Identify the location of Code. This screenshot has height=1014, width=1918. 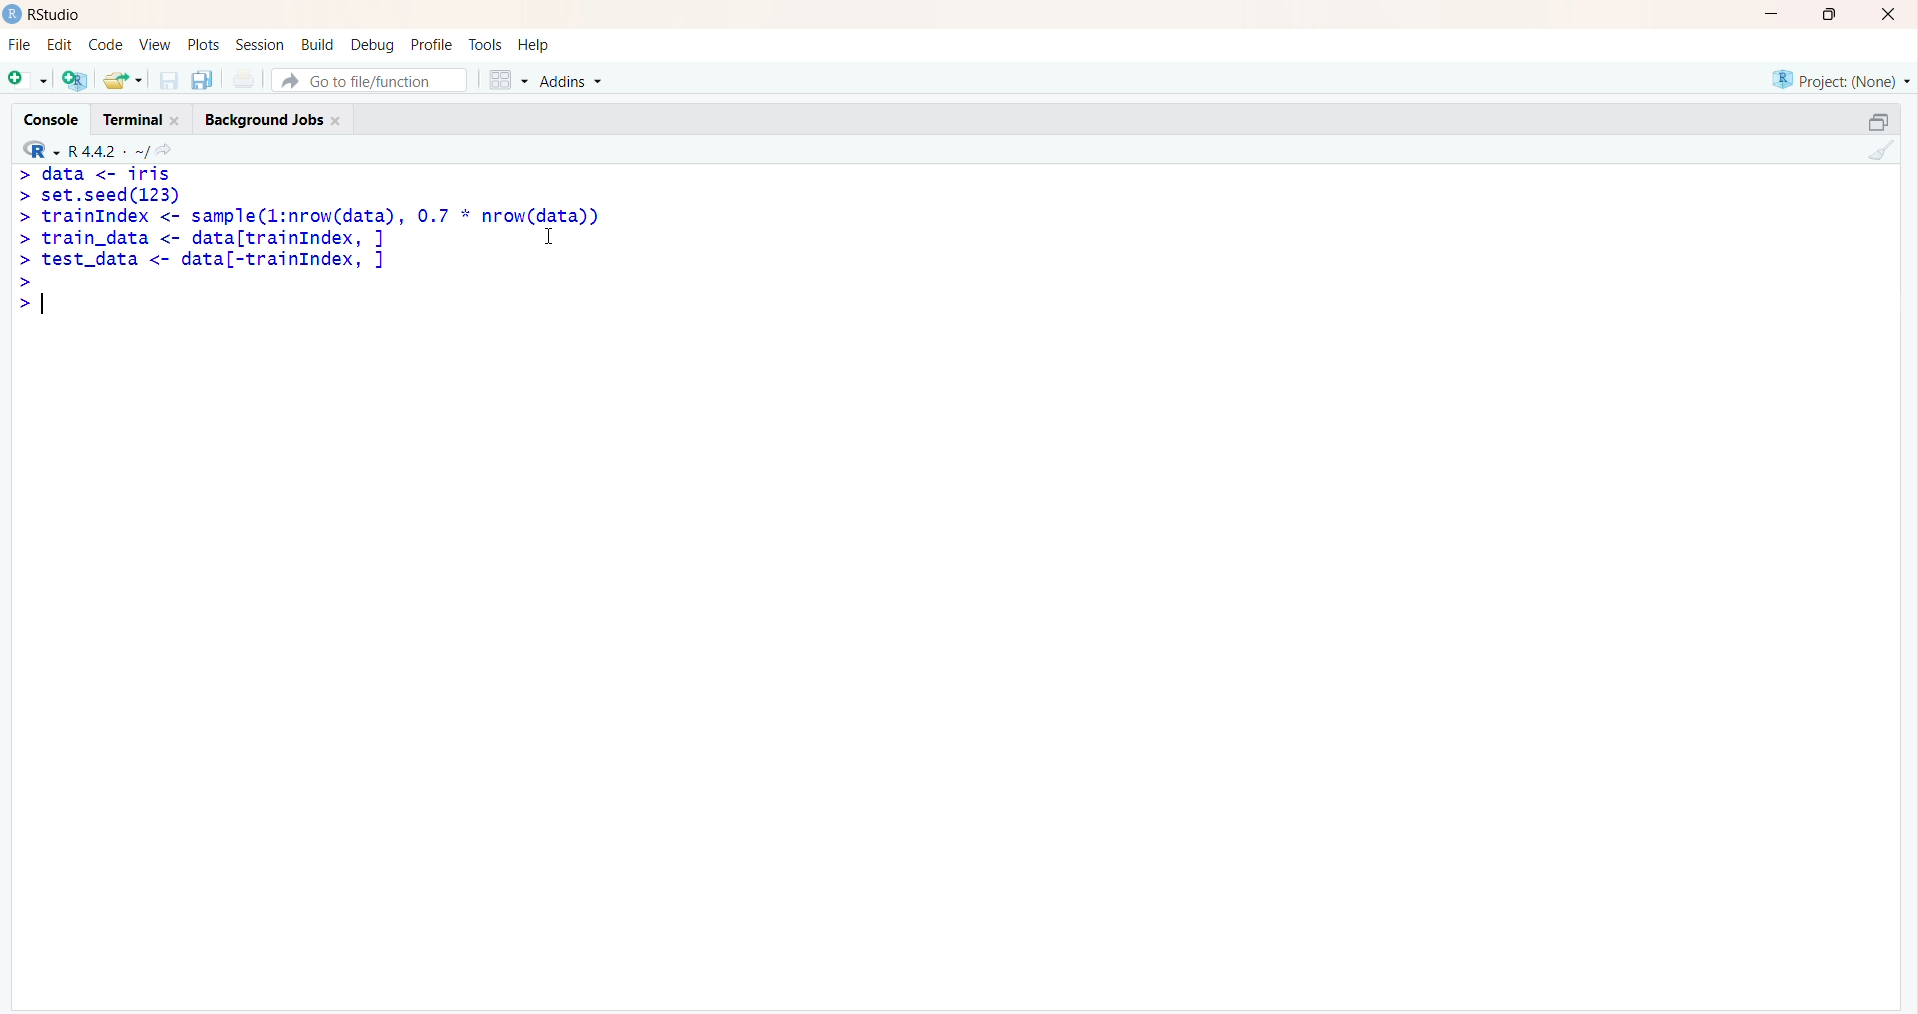
(104, 45).